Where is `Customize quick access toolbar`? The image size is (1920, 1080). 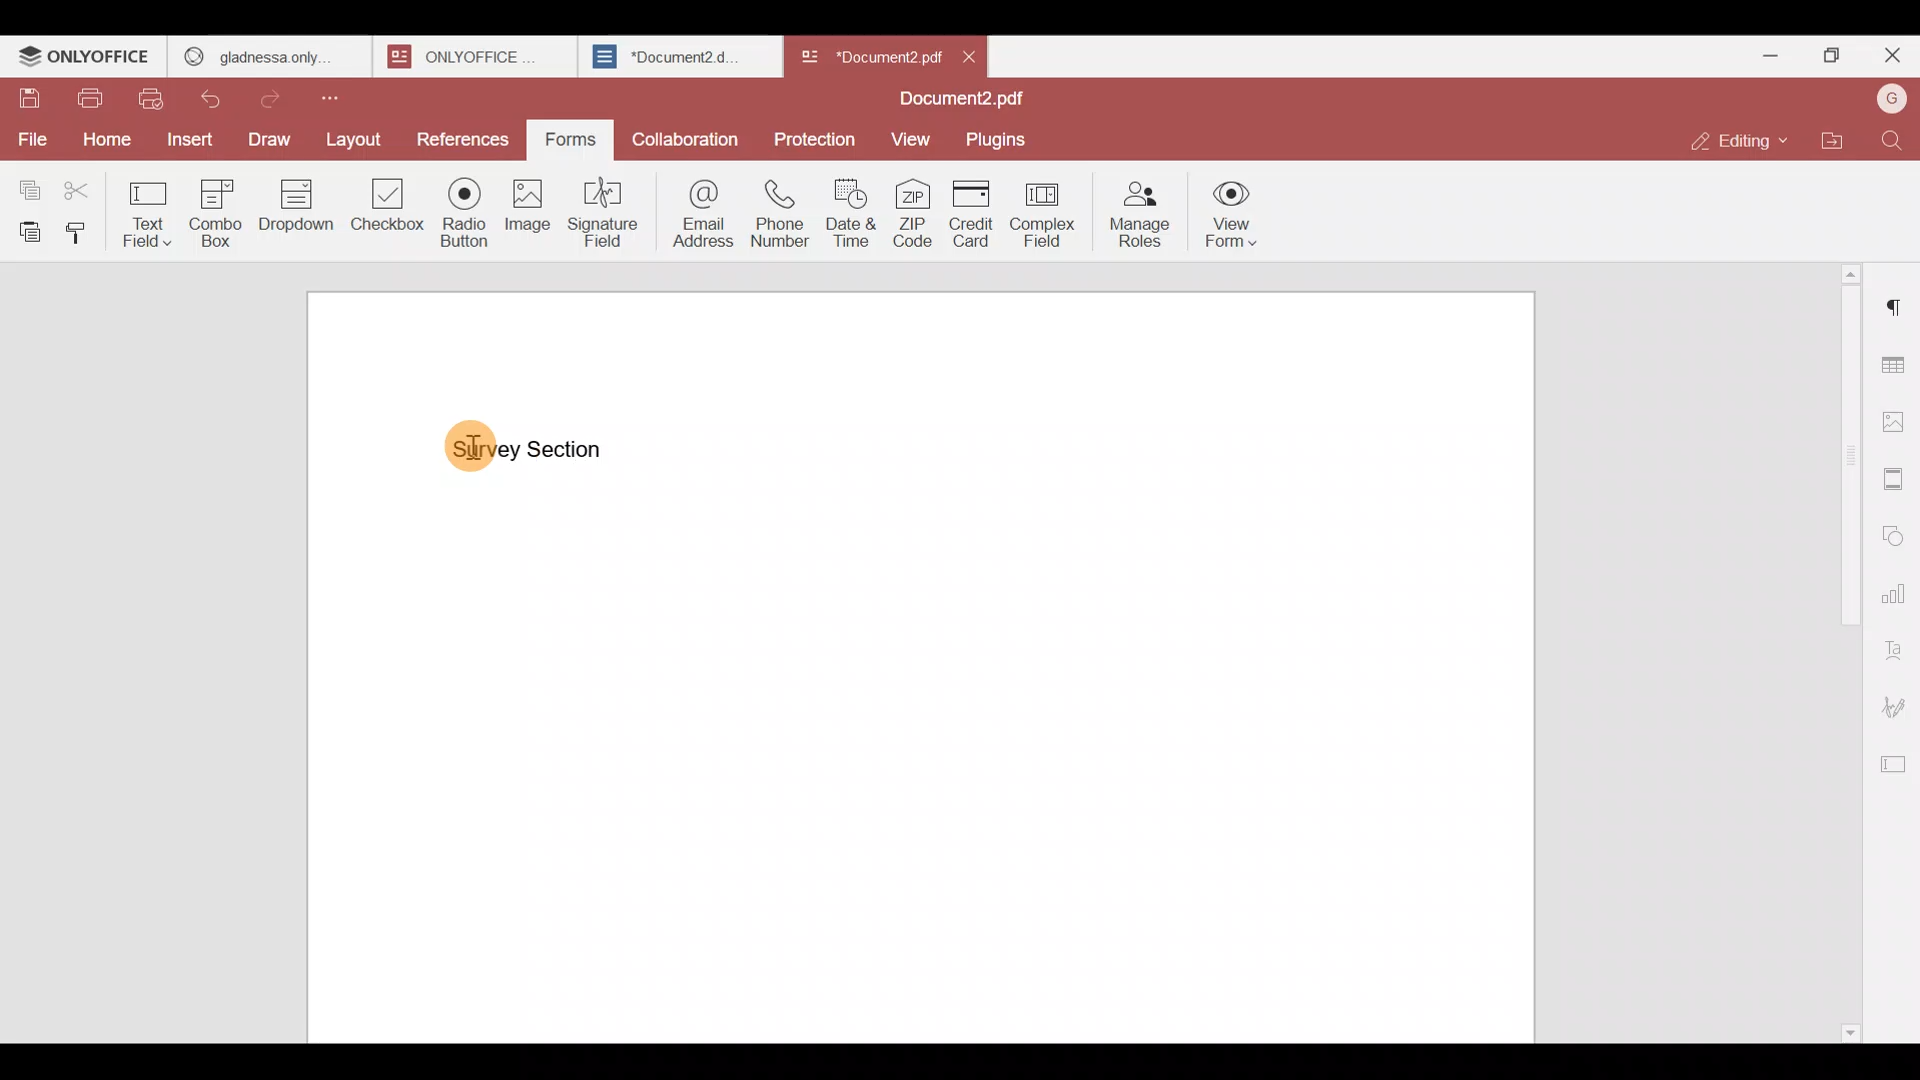
Customize quick access toolbar is located at coordinates (349, 96).